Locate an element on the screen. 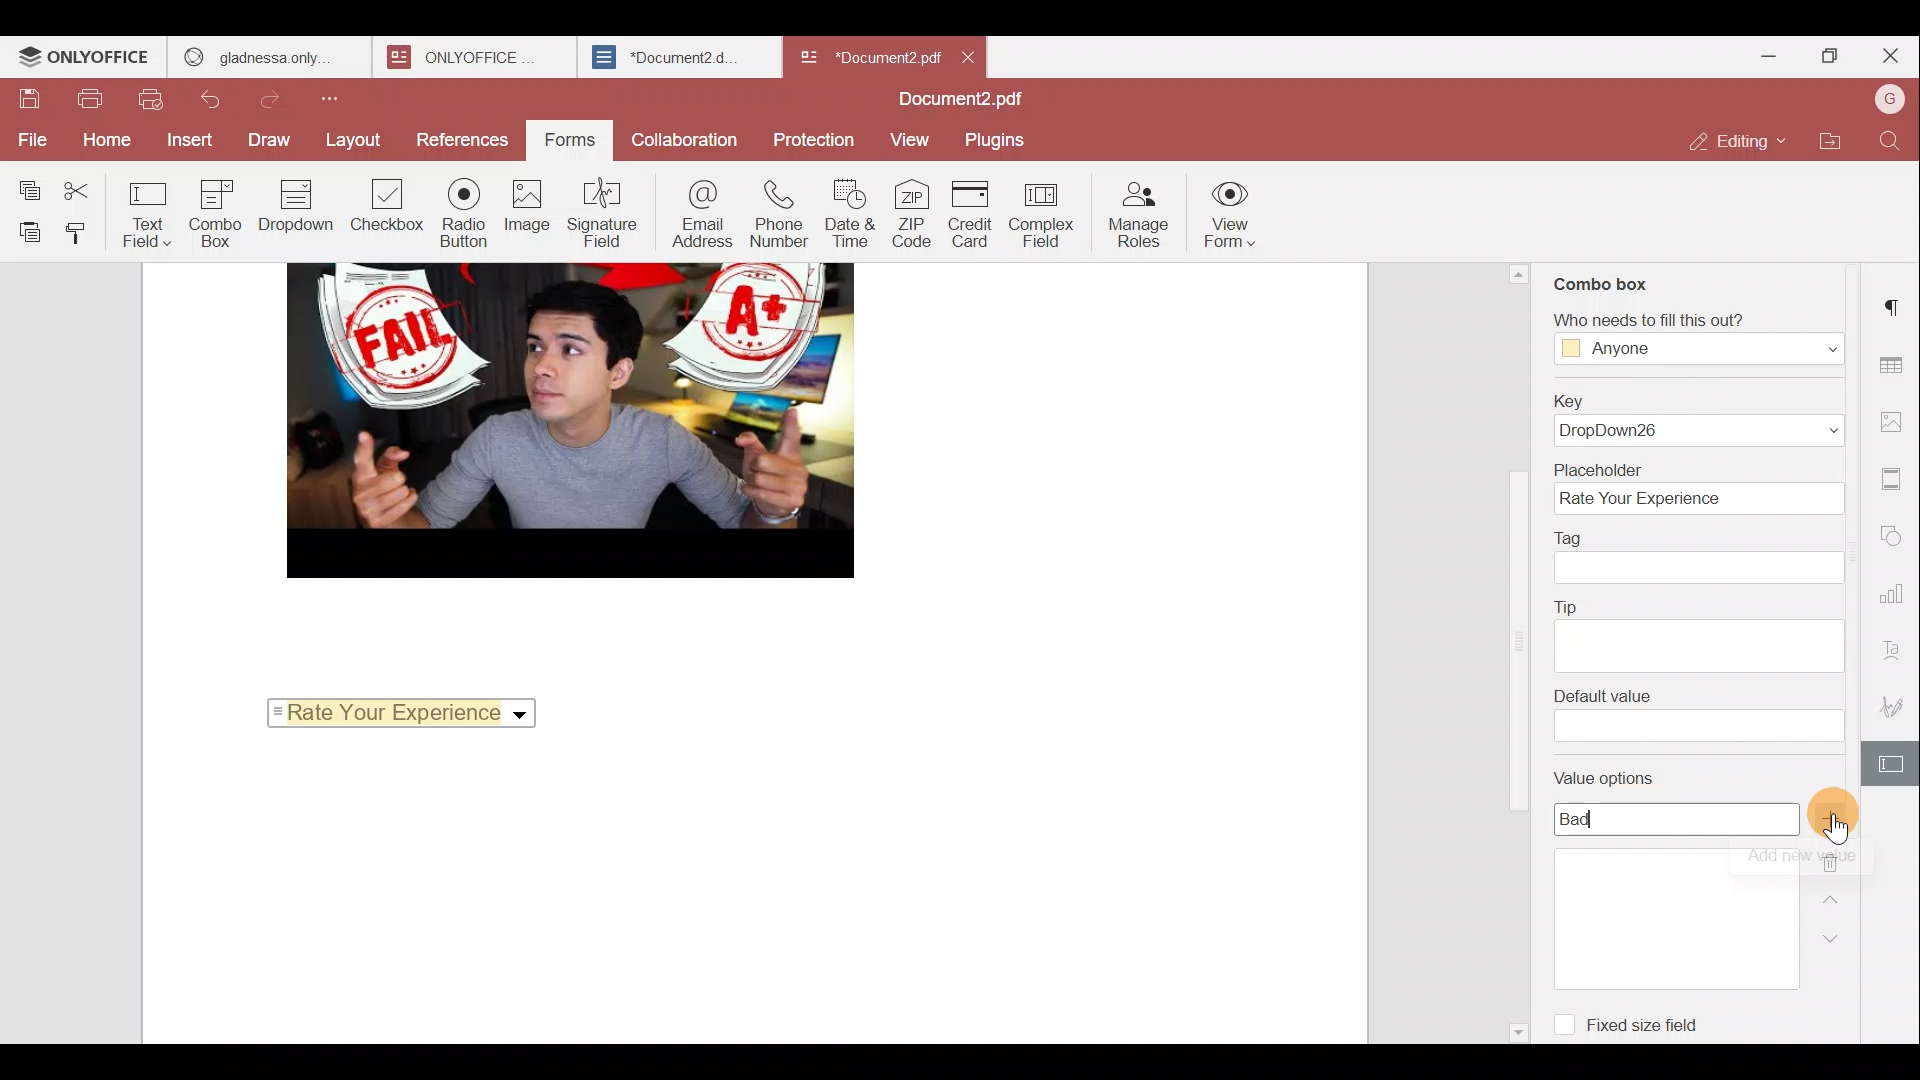 The height and width of the screenshot is (1080, 1920). Layout is located at coordinates (352, 143).